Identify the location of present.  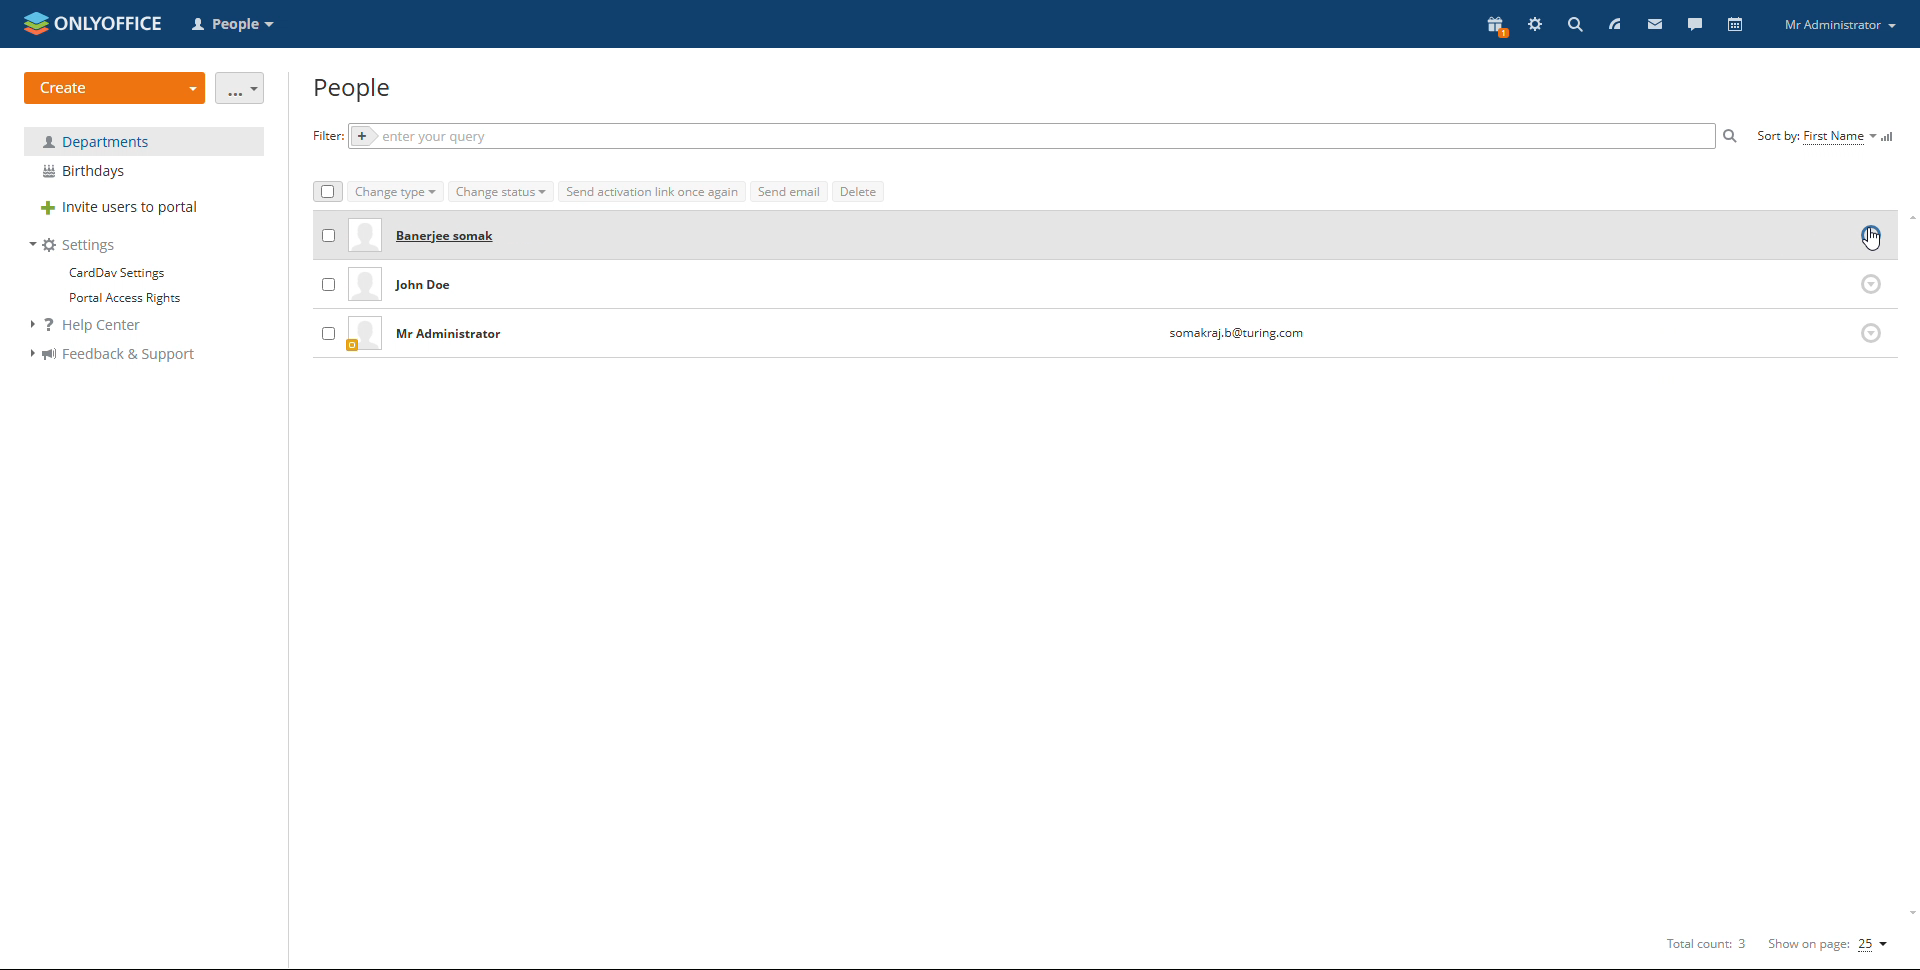
(1494, 27).